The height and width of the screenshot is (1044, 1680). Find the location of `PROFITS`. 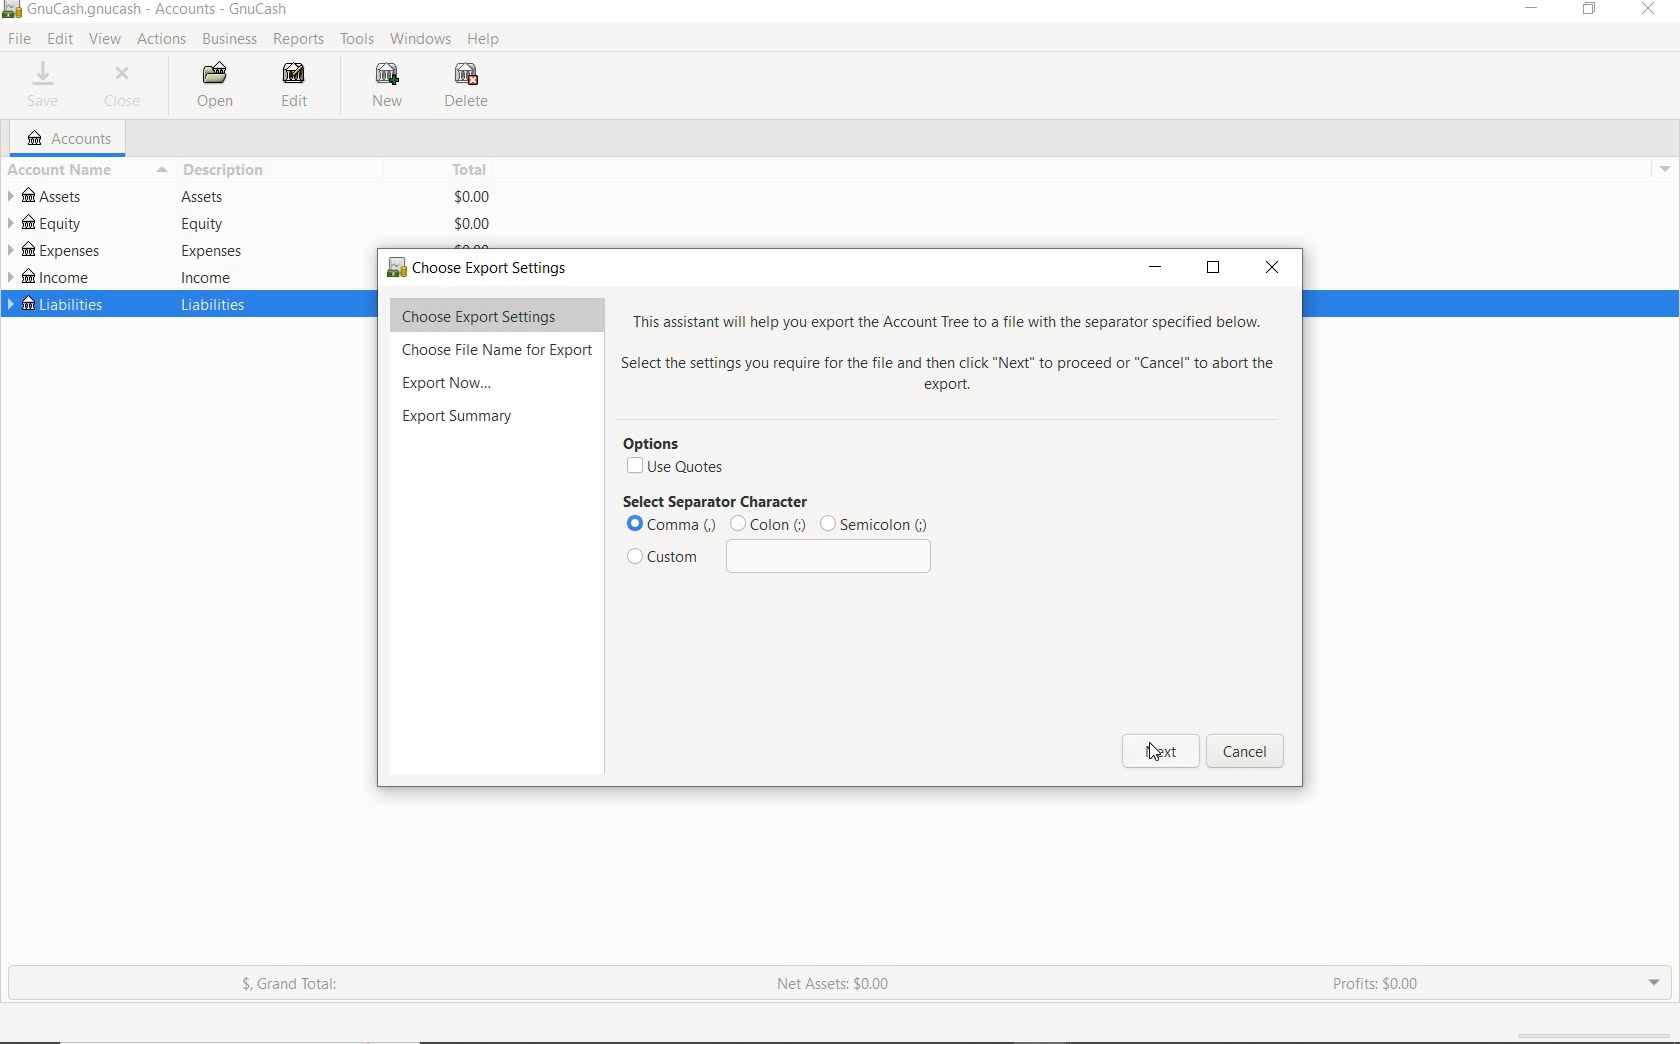

PROFITS is located at coordinates (1377, 983).